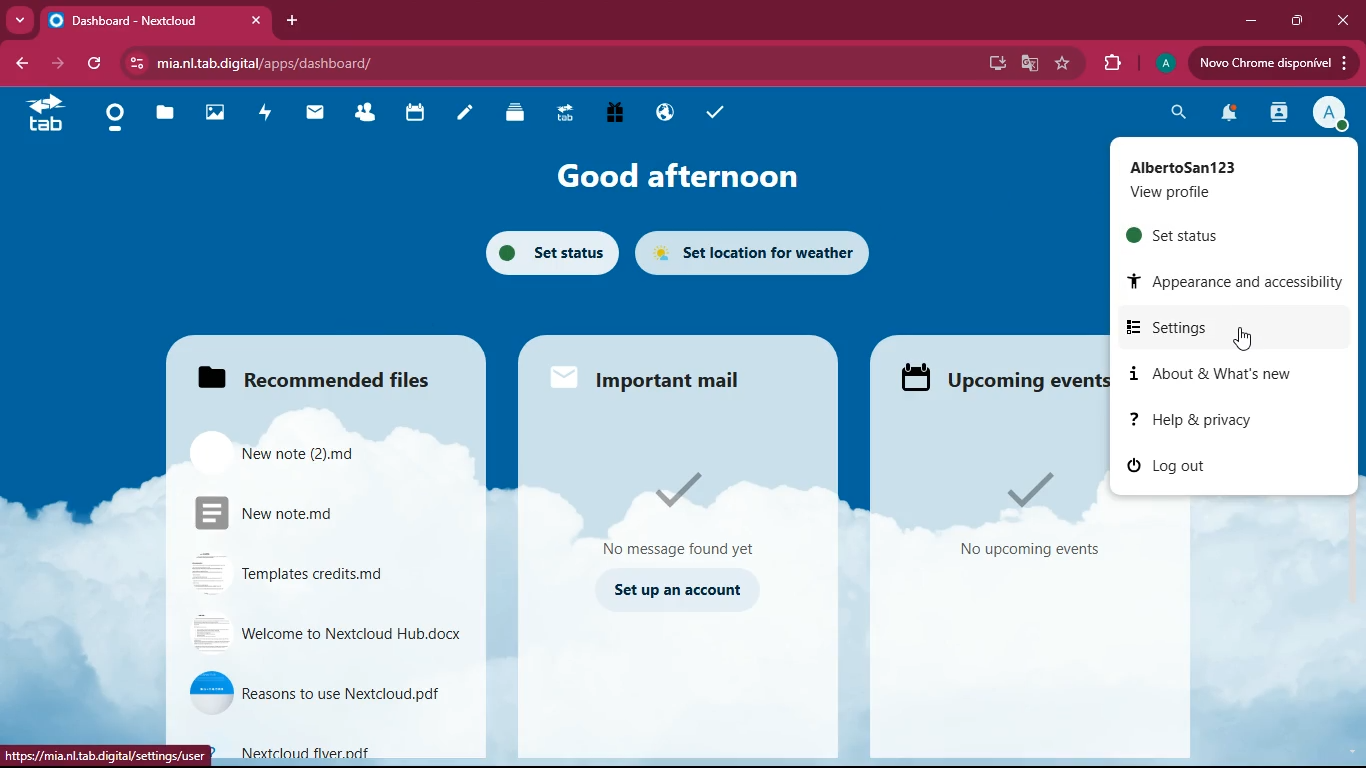  I want to click on file, so click(315, 747).